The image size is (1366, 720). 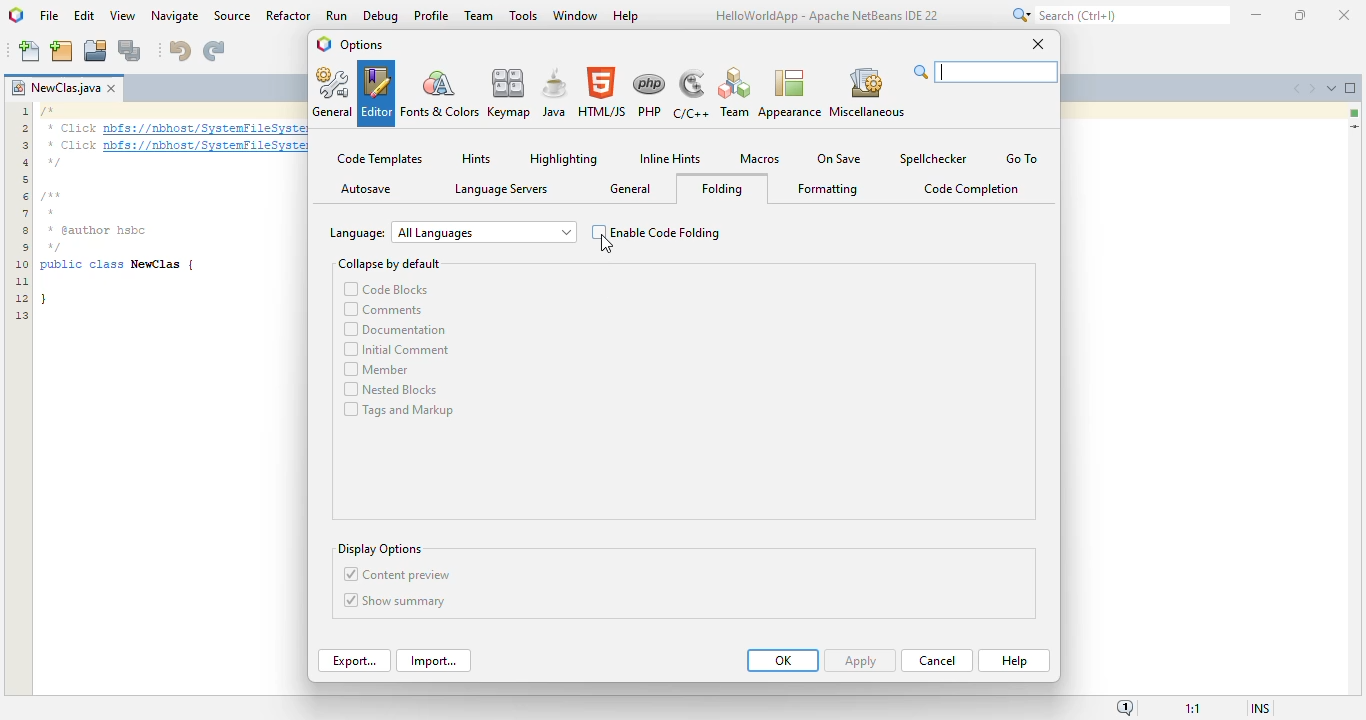 I want to click on Checkbox, so click(x=349, y=573).